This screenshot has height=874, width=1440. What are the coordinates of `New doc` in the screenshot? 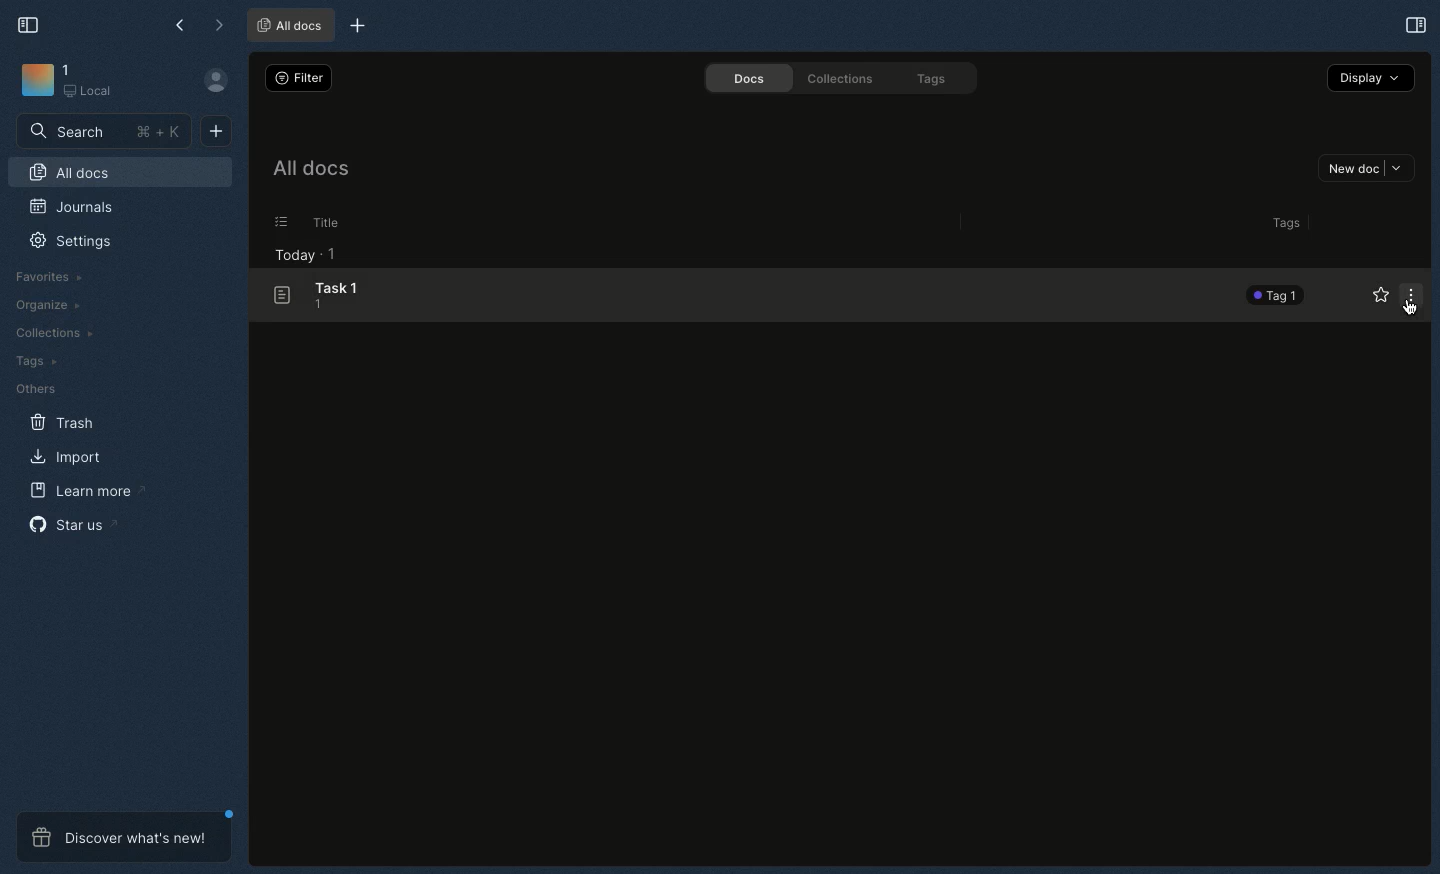 It's located at (223, 130).